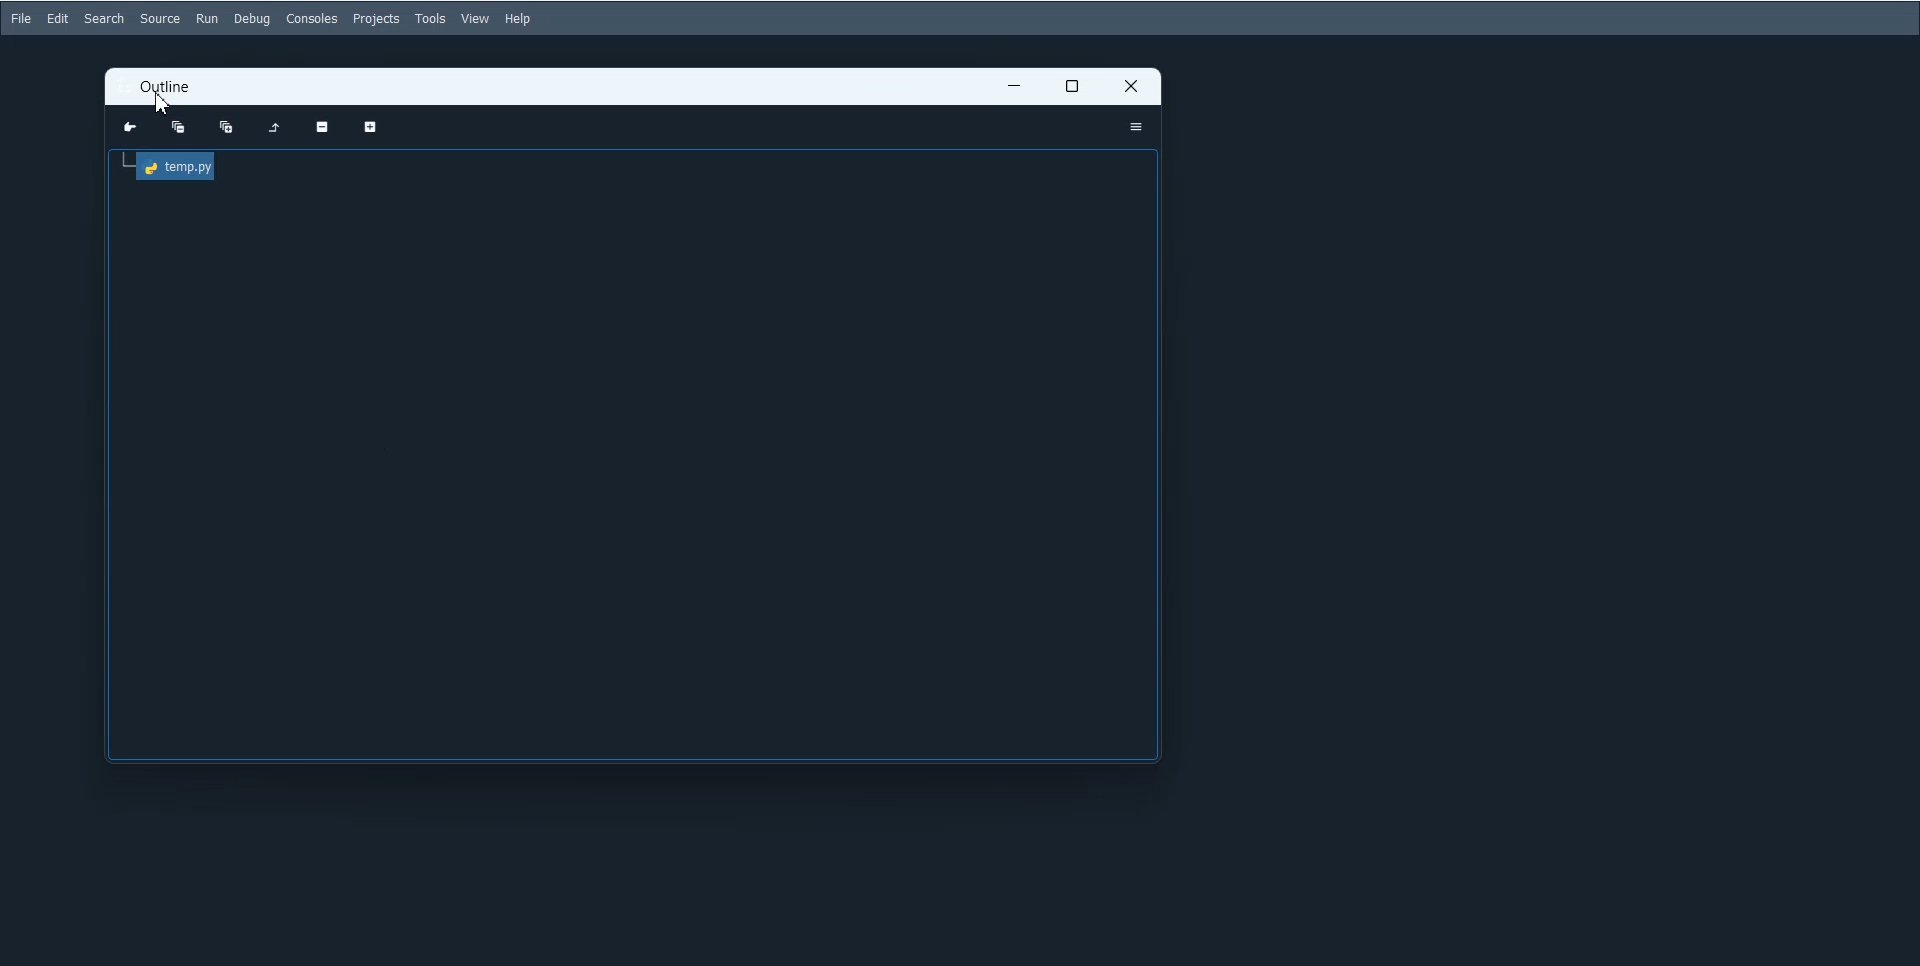  I want to click on File, so click(20, 18).